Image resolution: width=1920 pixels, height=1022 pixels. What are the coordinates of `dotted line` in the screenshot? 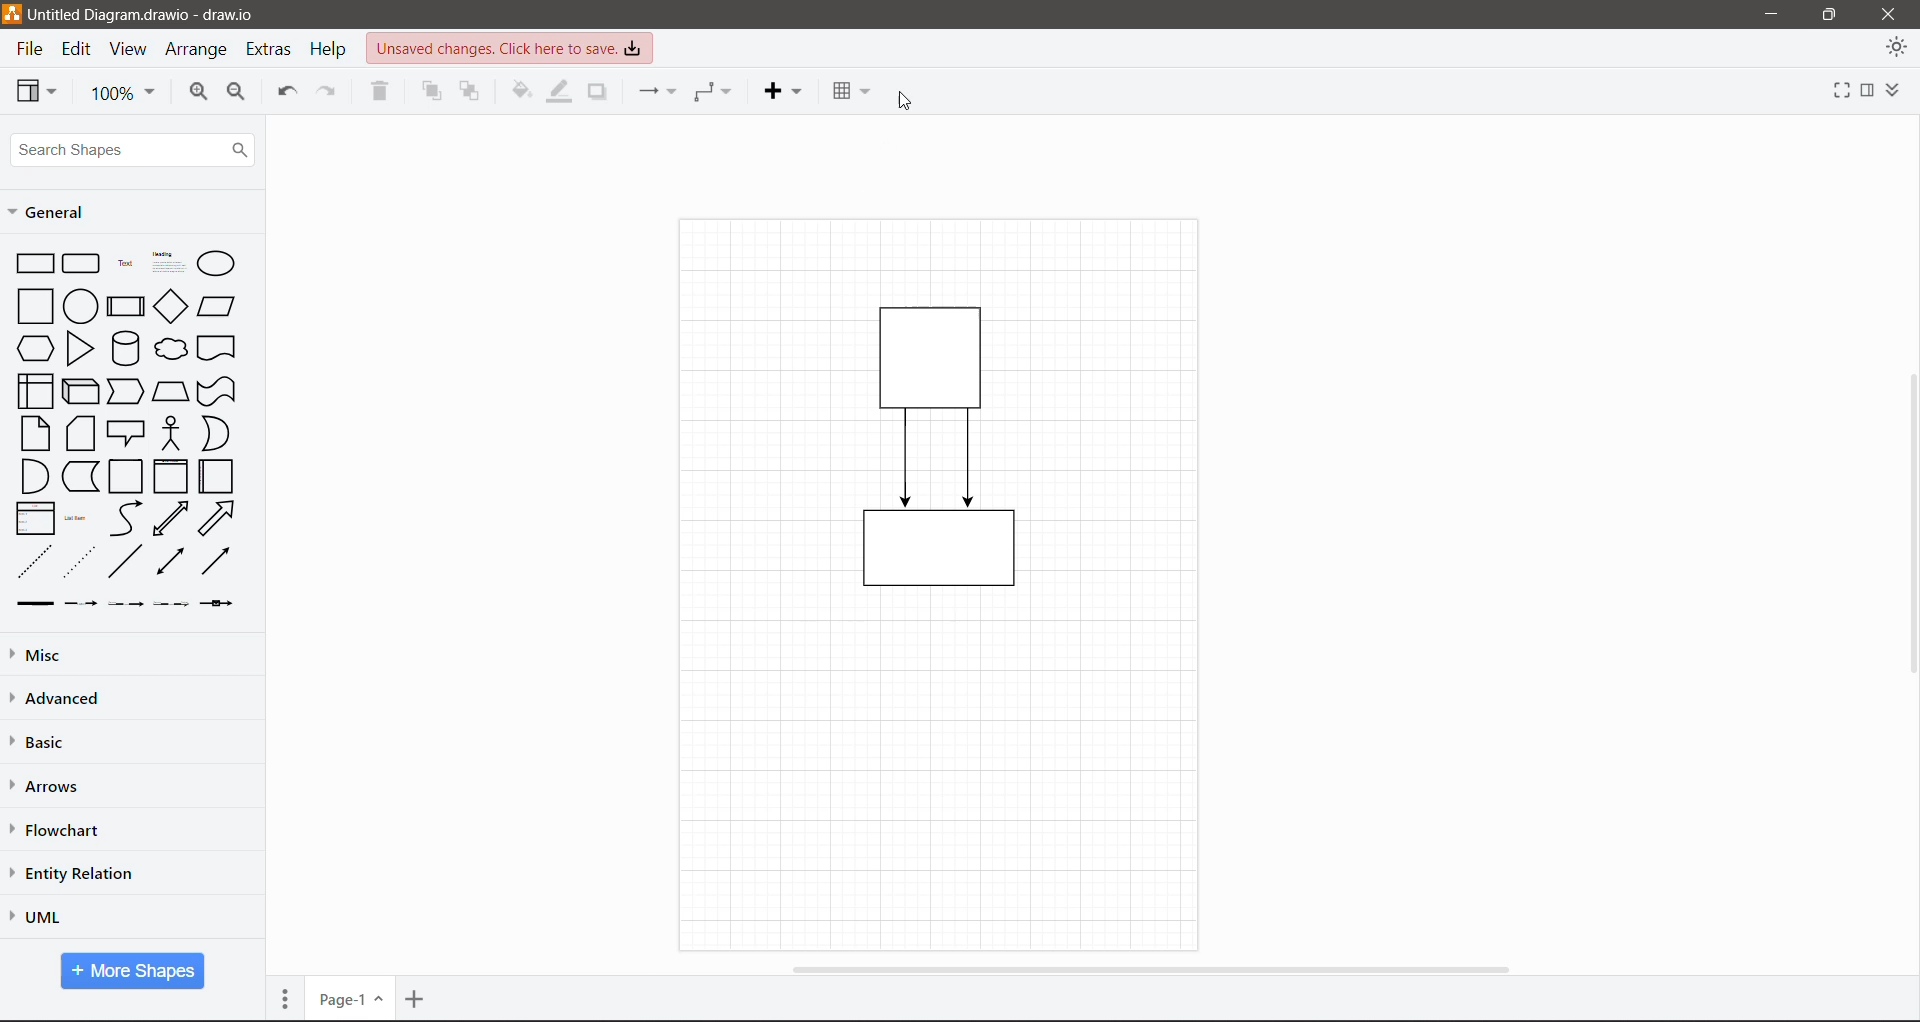 It's located at (79, 561).